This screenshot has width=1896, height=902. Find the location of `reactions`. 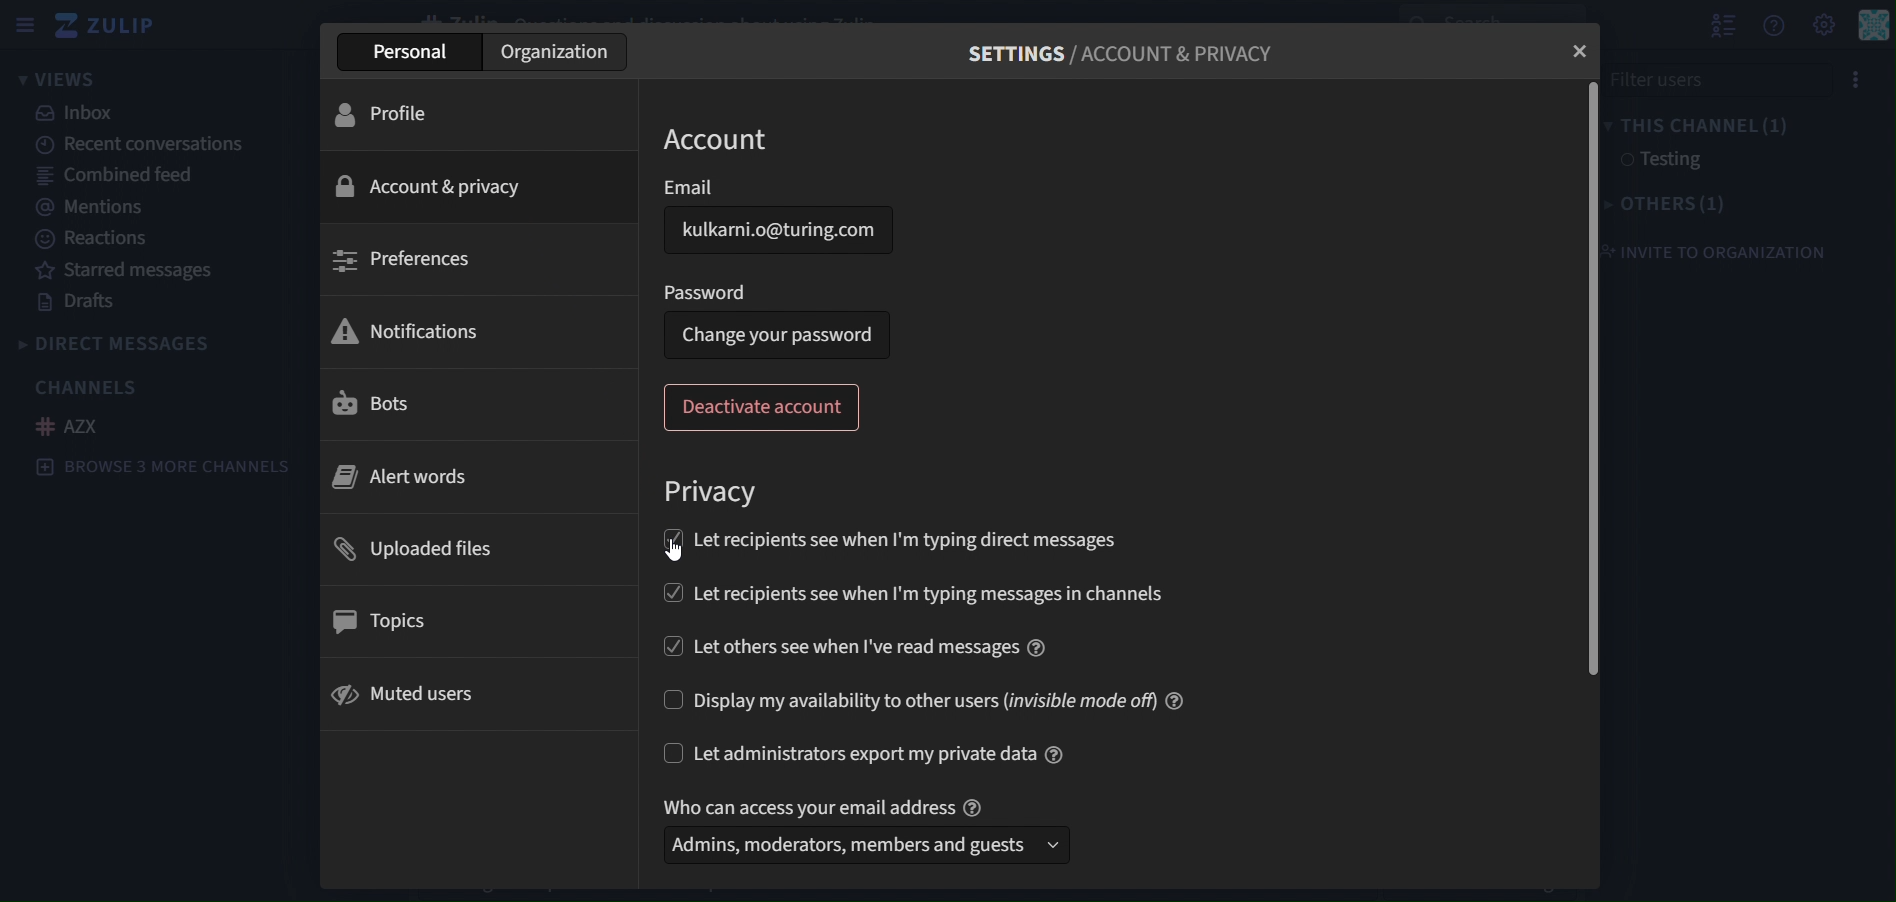

reactions is located at coordinates (100, 240).